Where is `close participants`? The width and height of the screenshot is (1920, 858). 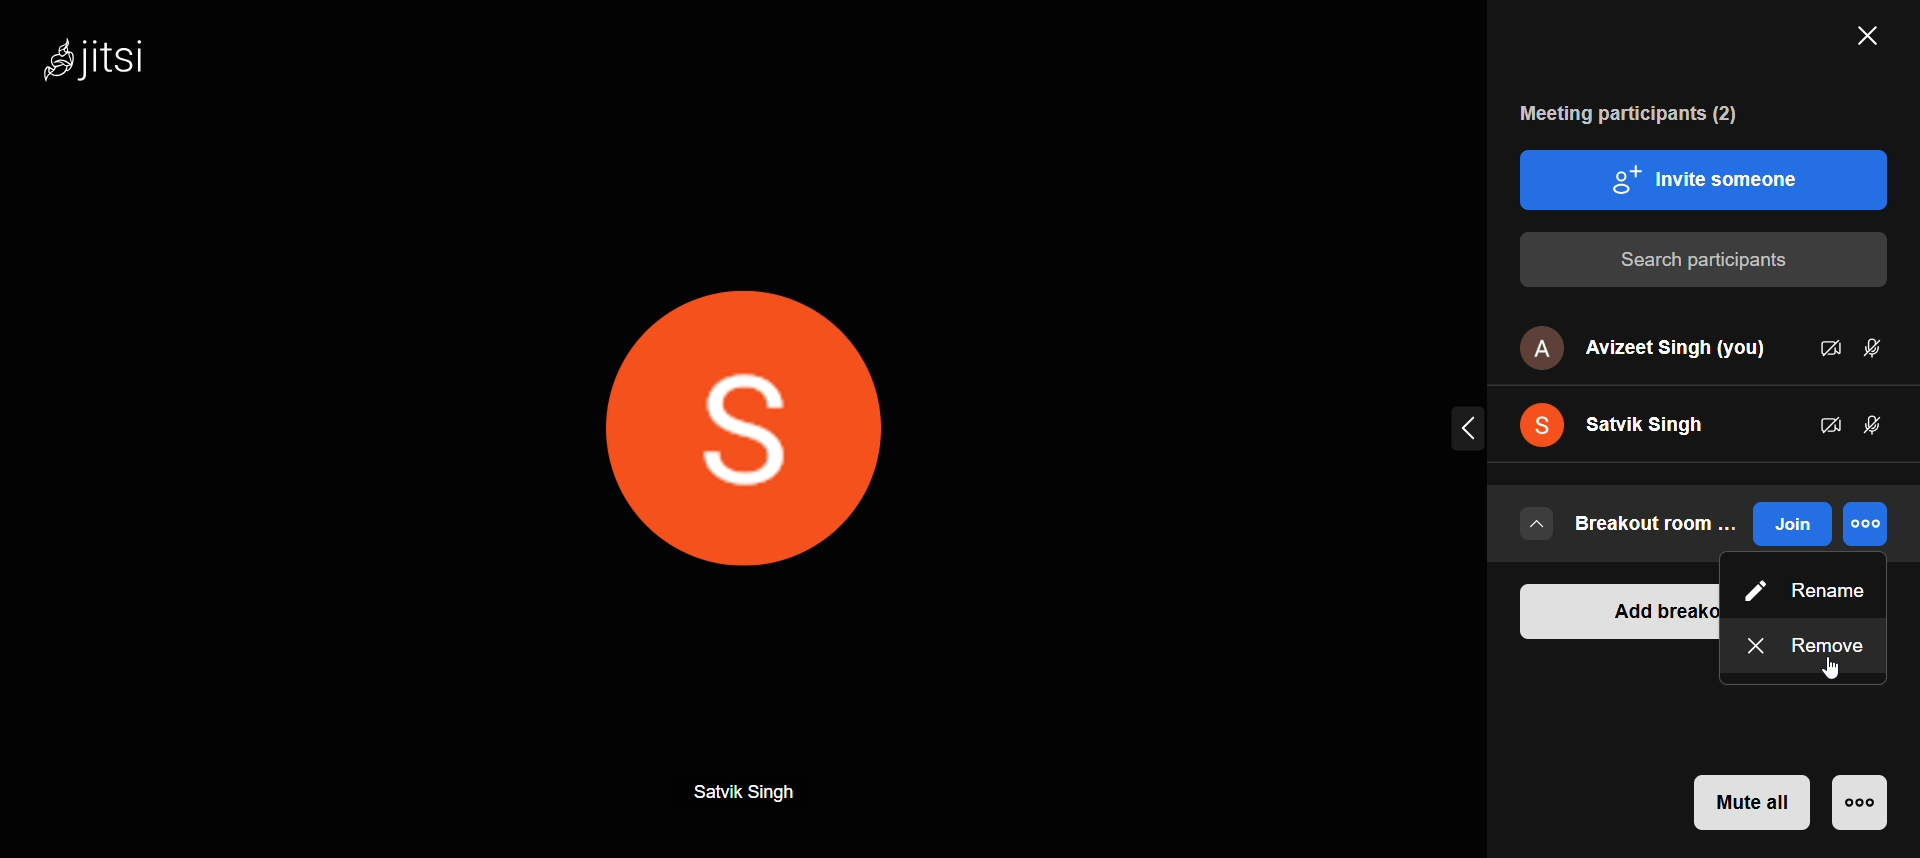 close participants is located at coordinates (1862, 40).